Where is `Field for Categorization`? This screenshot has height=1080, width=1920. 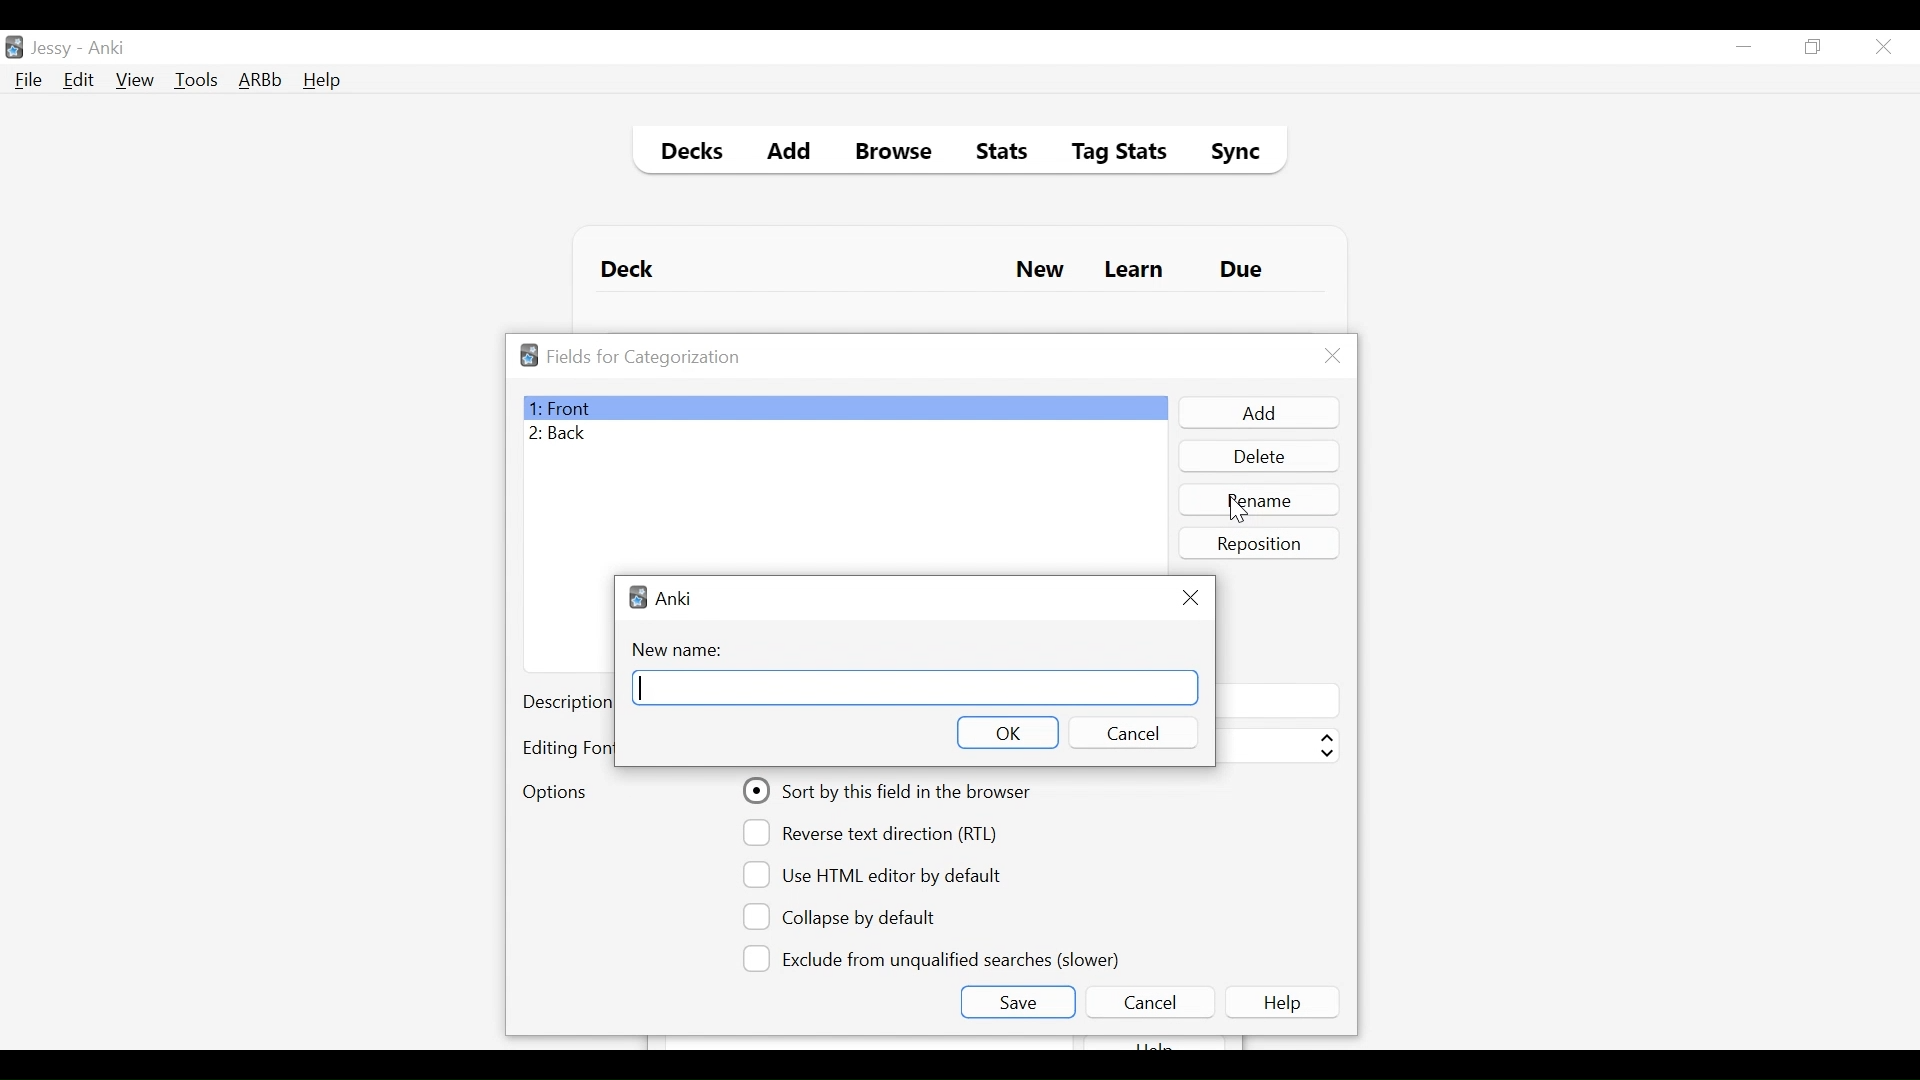
Field for Categorization is located at coordinates (644, 357).